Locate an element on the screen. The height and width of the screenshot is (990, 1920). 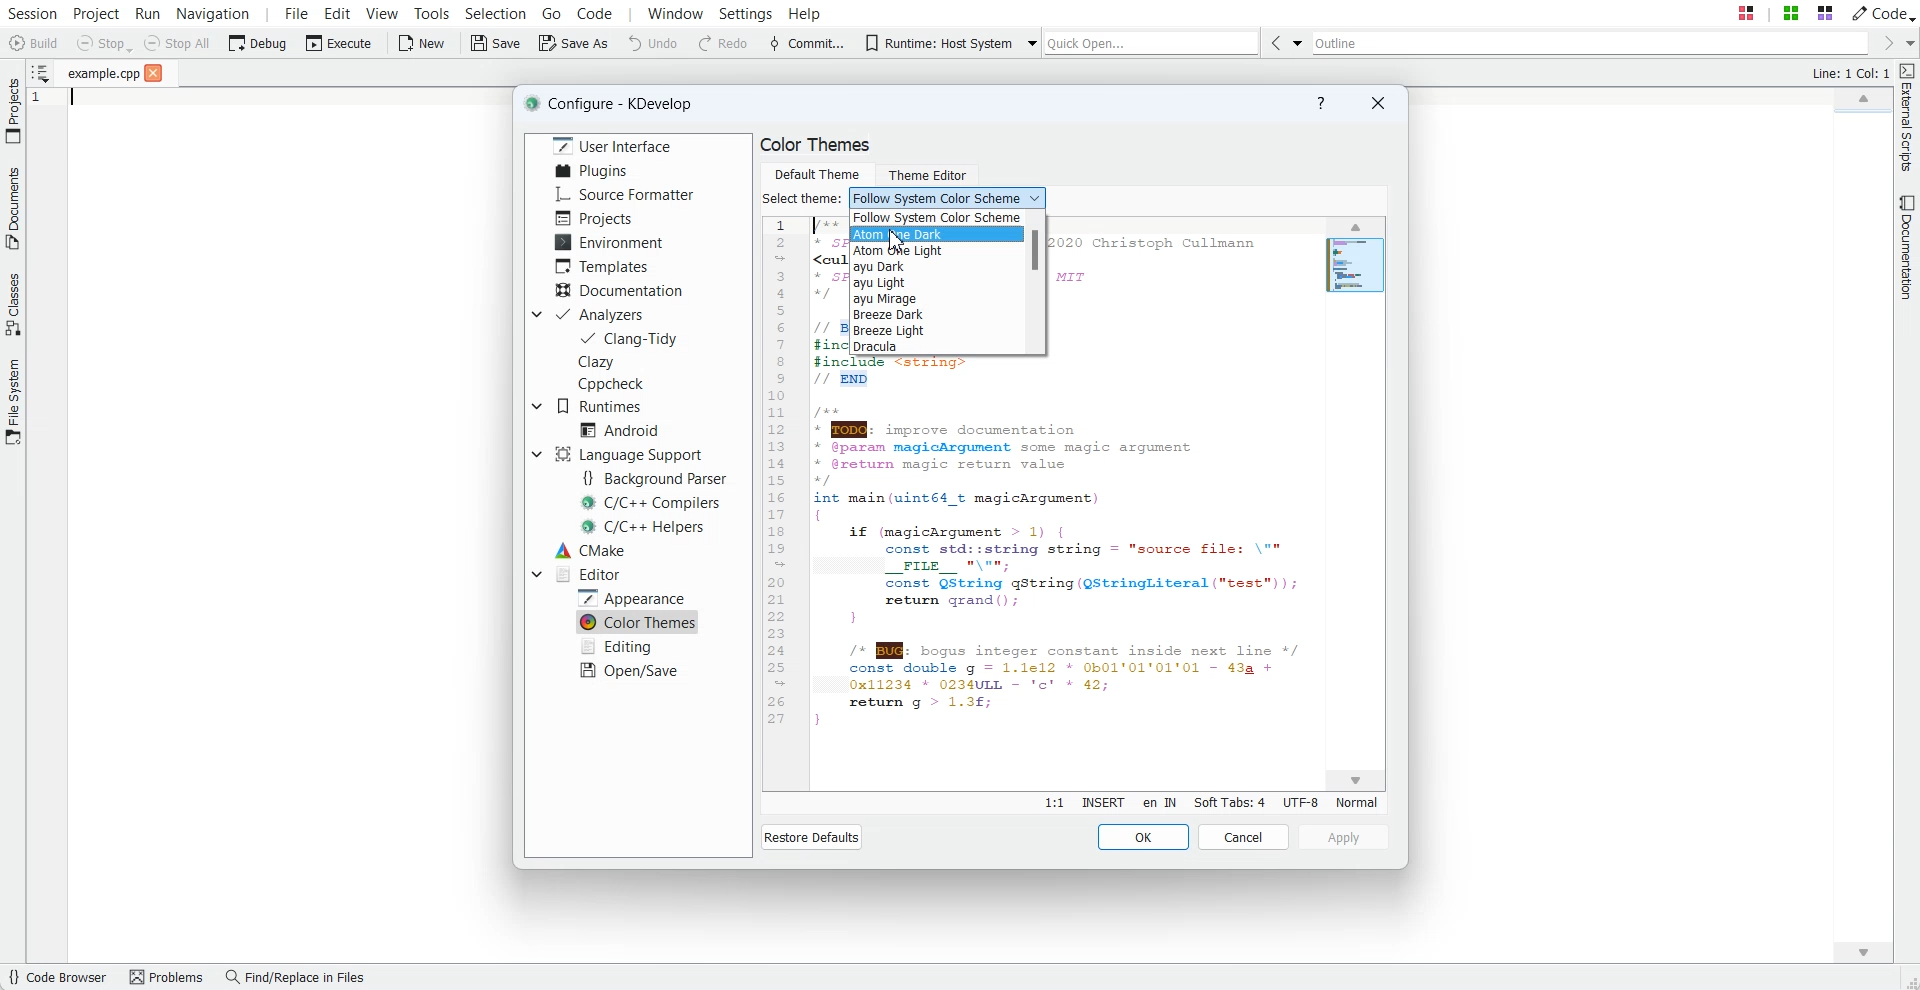
Follow system color scheme is located at coordinates (937, 216).